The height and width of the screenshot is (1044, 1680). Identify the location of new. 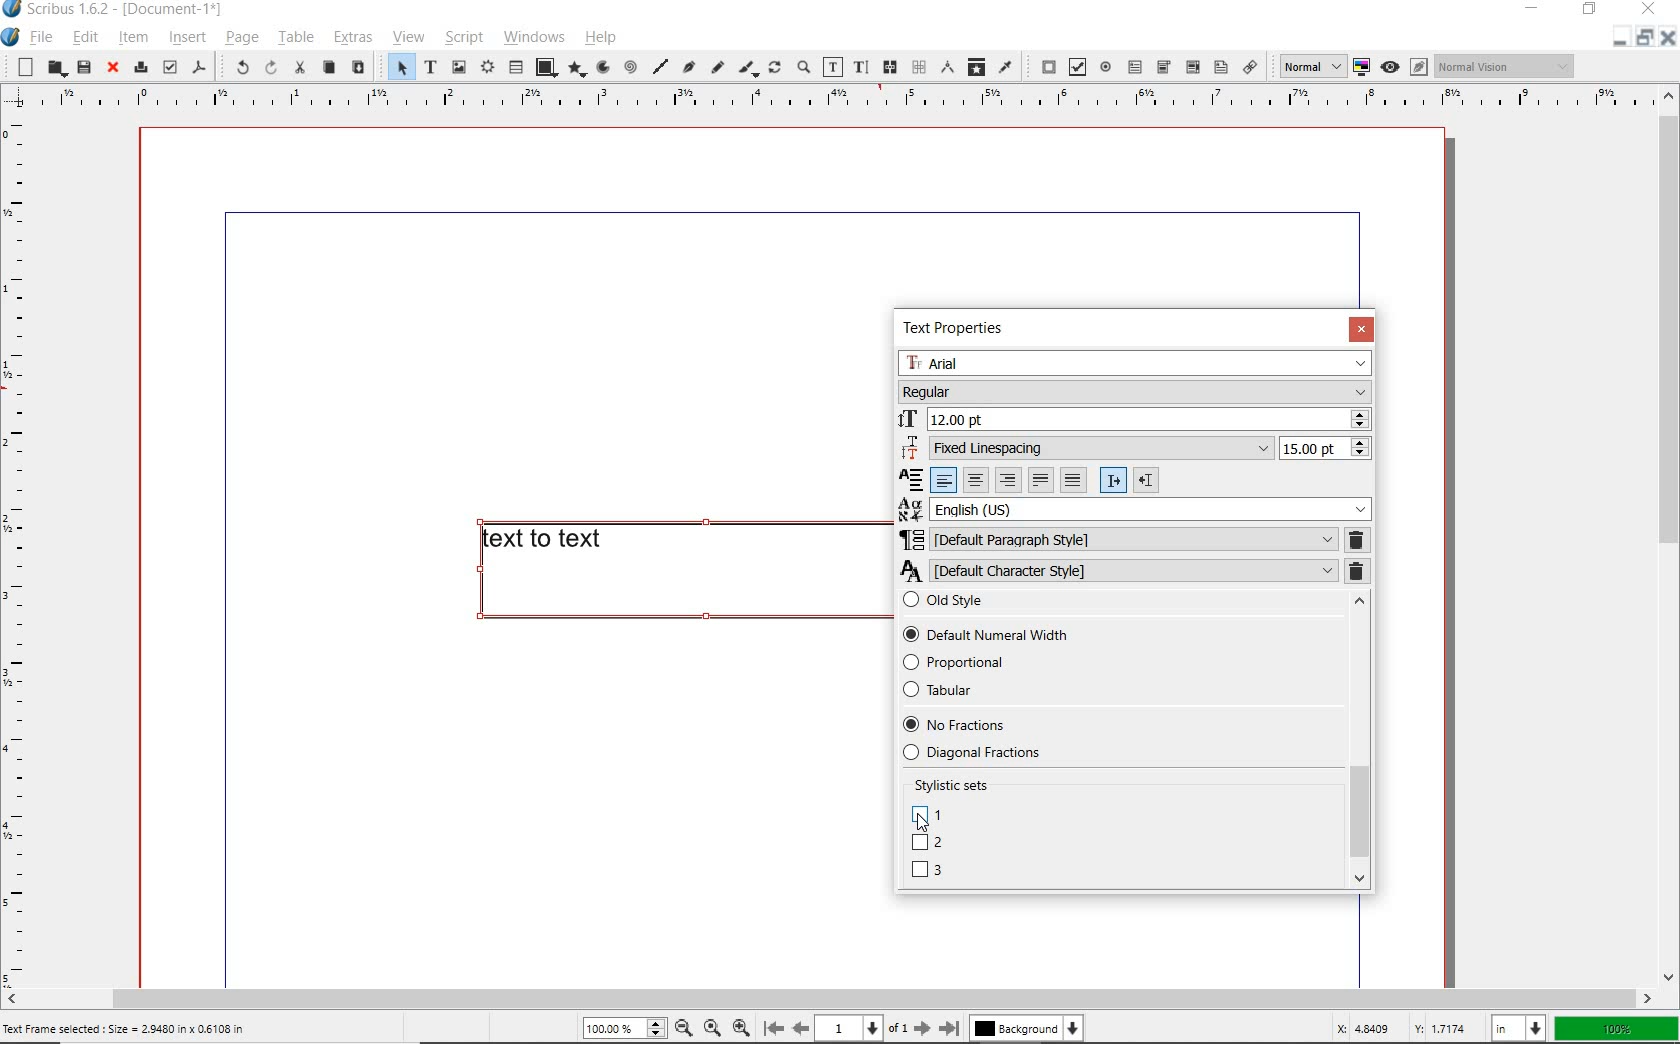
(21, 66).